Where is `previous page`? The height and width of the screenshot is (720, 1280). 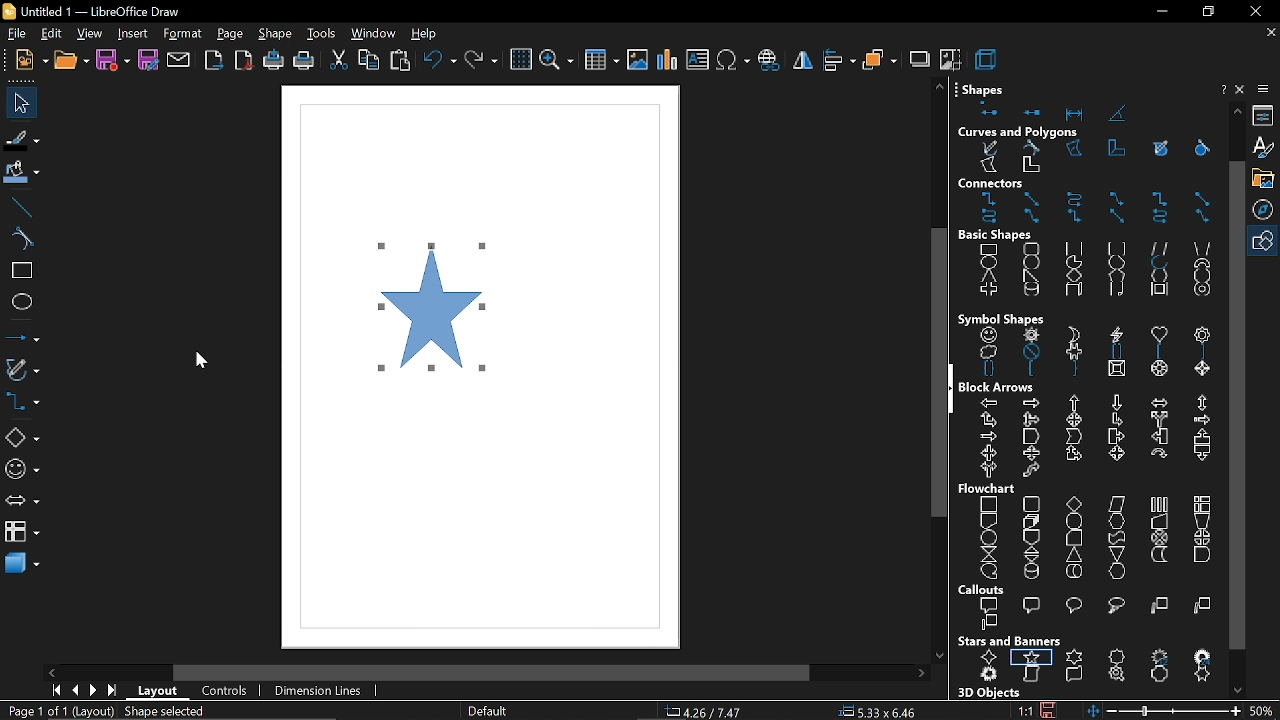
previous page is located at coordinates (75, 691).